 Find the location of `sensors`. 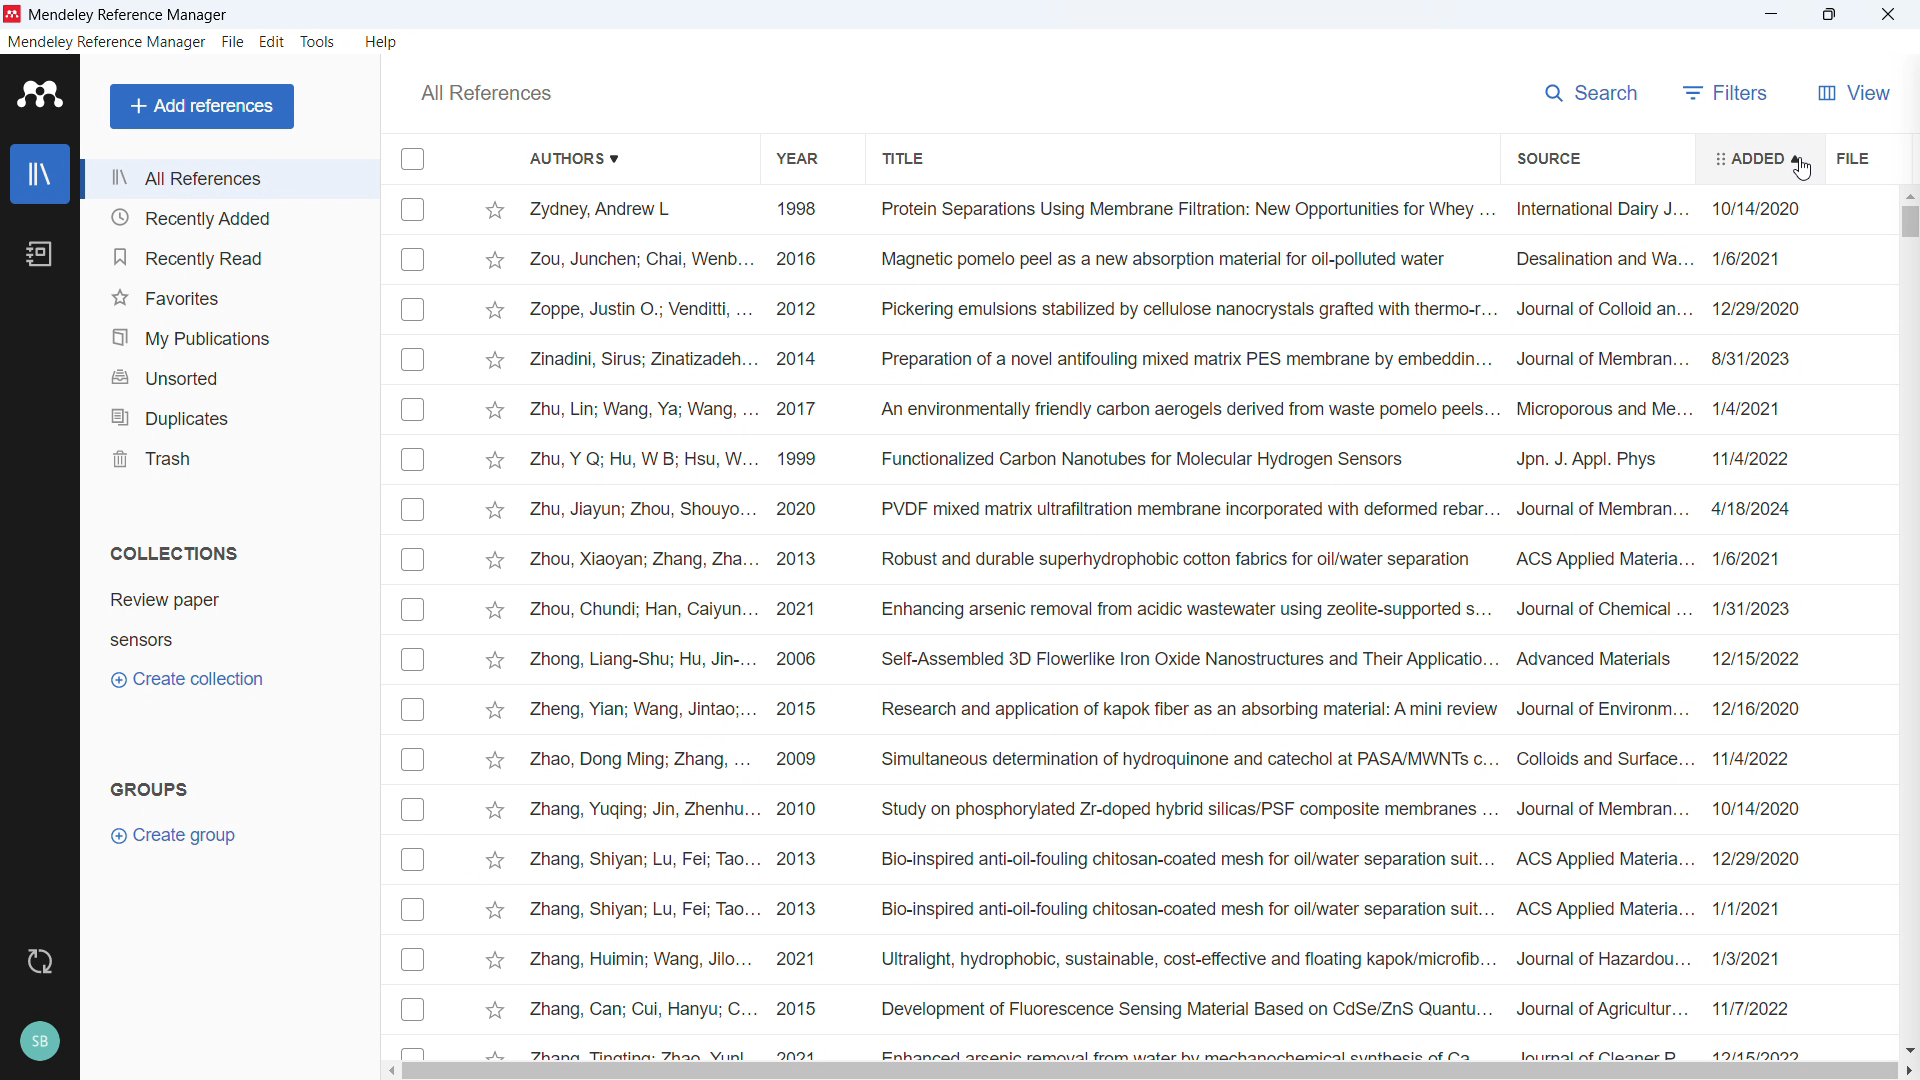

sensors is located at coordinates (142, 640).